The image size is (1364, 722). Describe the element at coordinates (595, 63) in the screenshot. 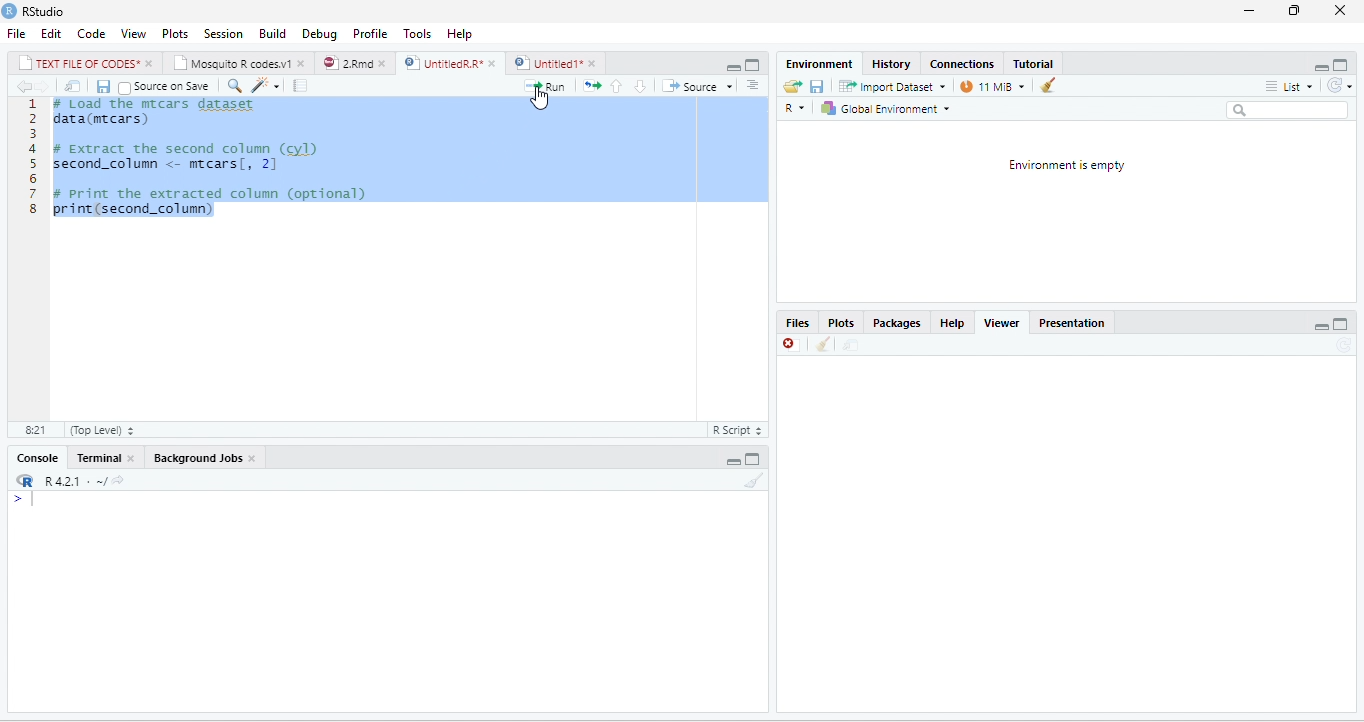

I see `close` at that location.